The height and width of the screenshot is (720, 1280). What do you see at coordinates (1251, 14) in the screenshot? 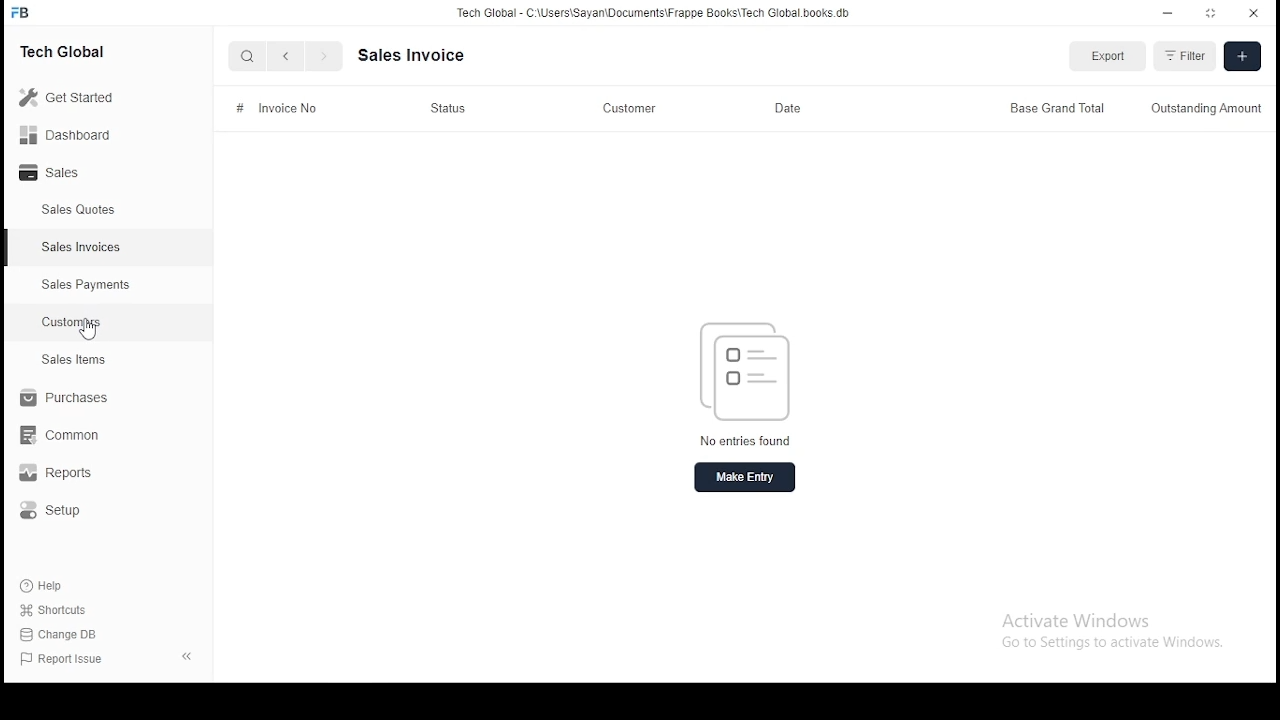
I see `close window` at bounding box center [1251, 14].